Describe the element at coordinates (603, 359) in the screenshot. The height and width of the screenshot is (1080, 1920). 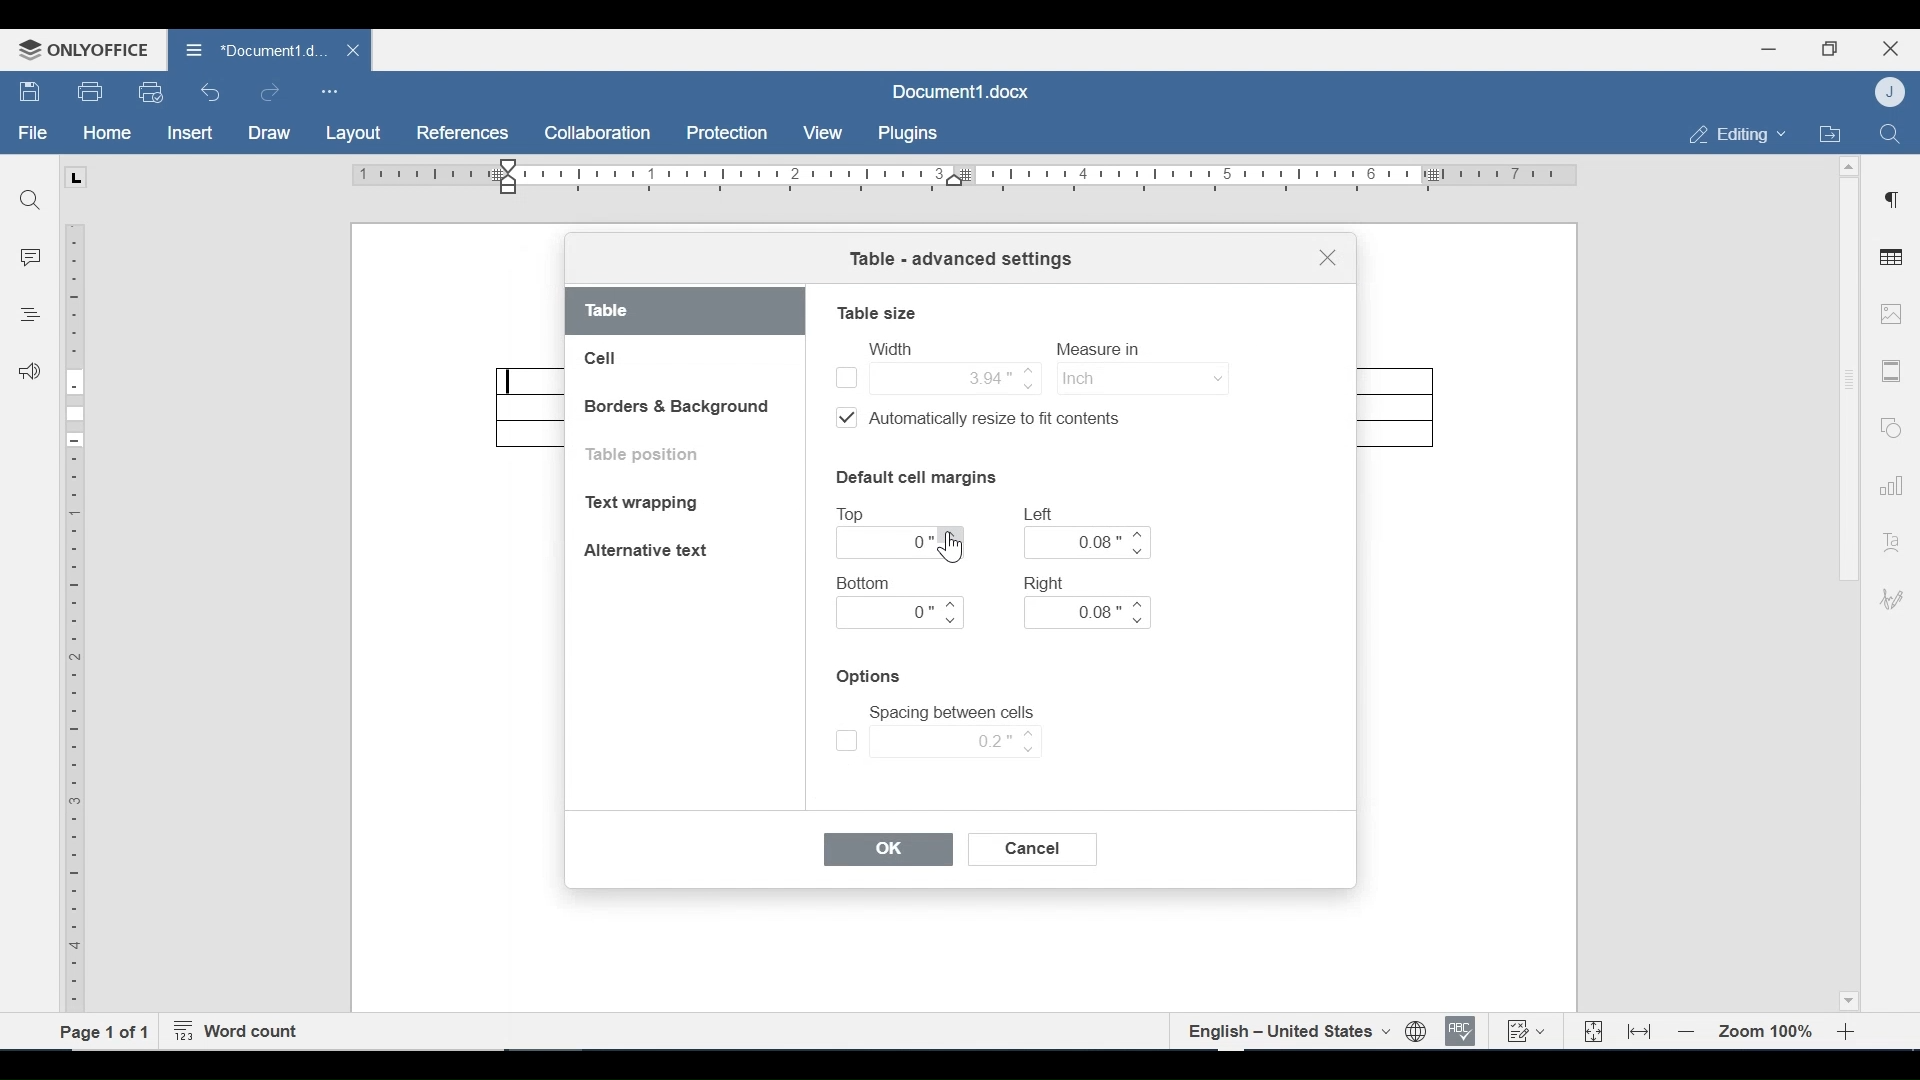
I see `Cell` at that location.